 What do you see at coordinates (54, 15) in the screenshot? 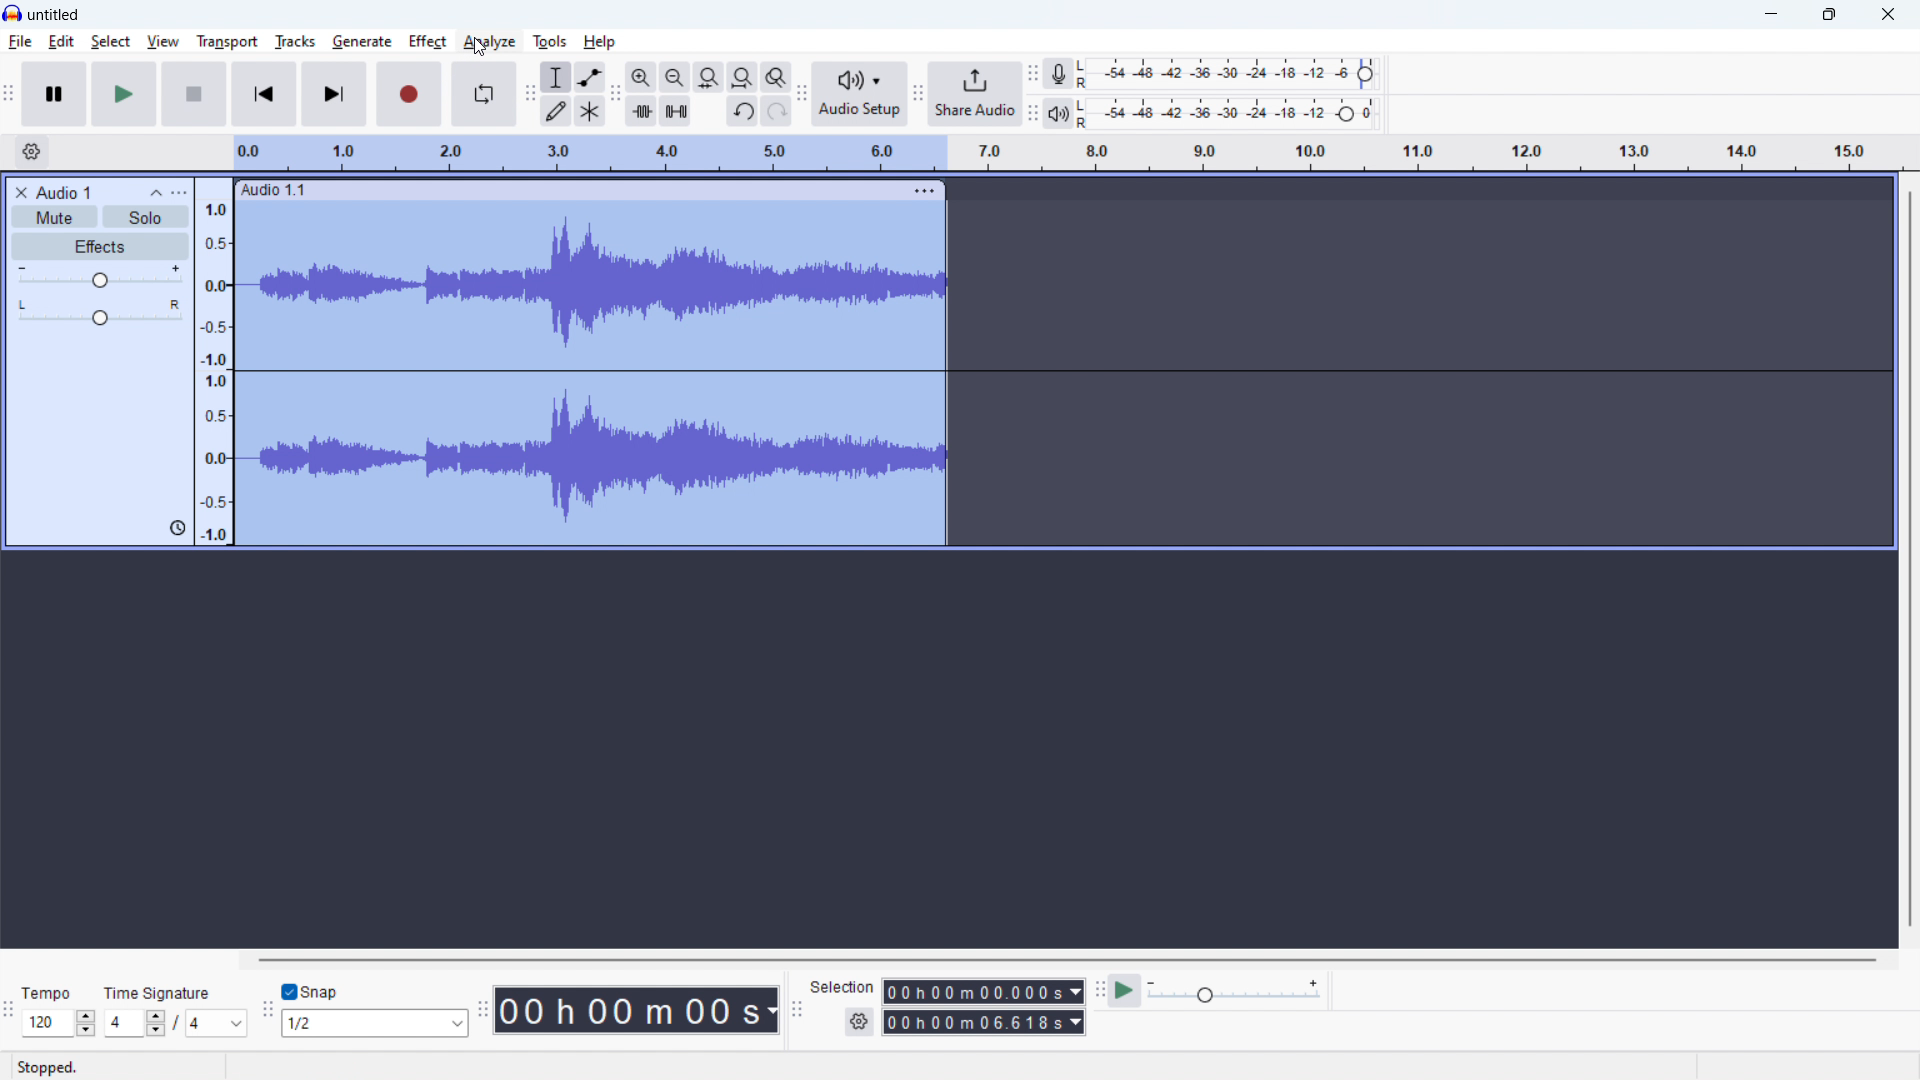
I see `title` at bounding box center [54, 15].